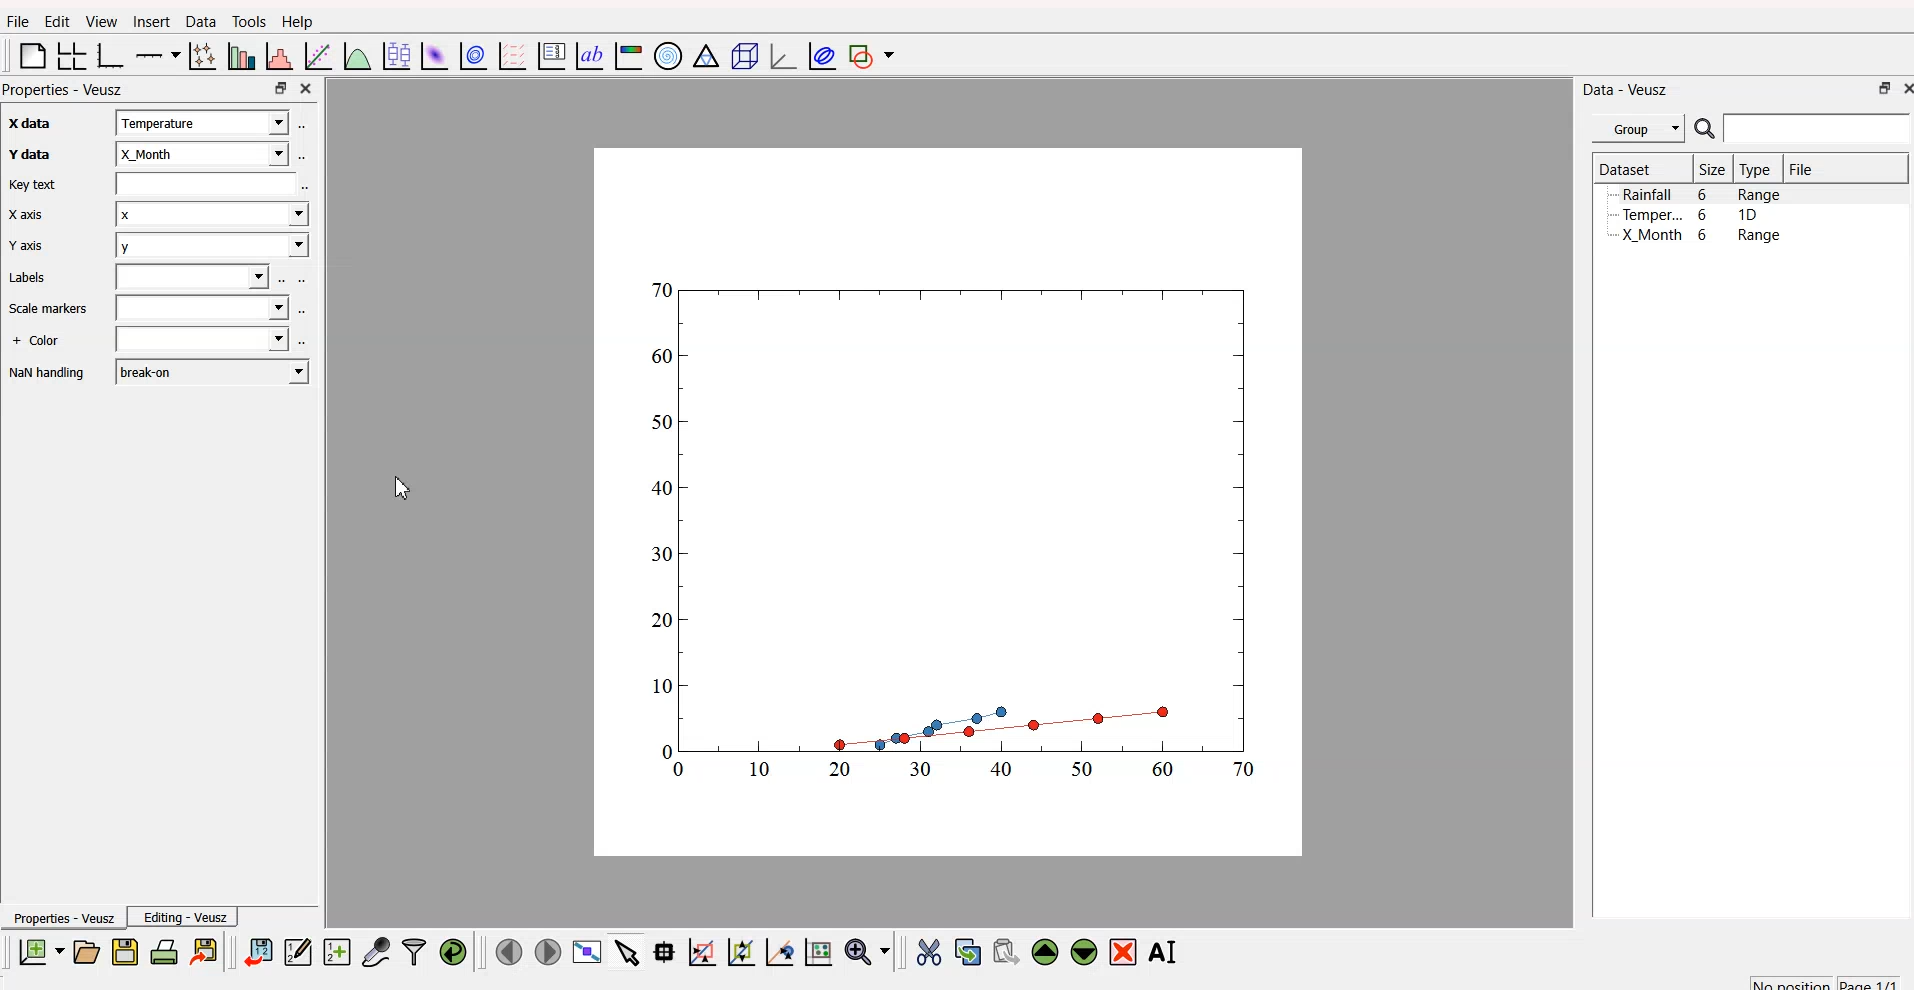  I want to click on + Color, so click(38, 342).